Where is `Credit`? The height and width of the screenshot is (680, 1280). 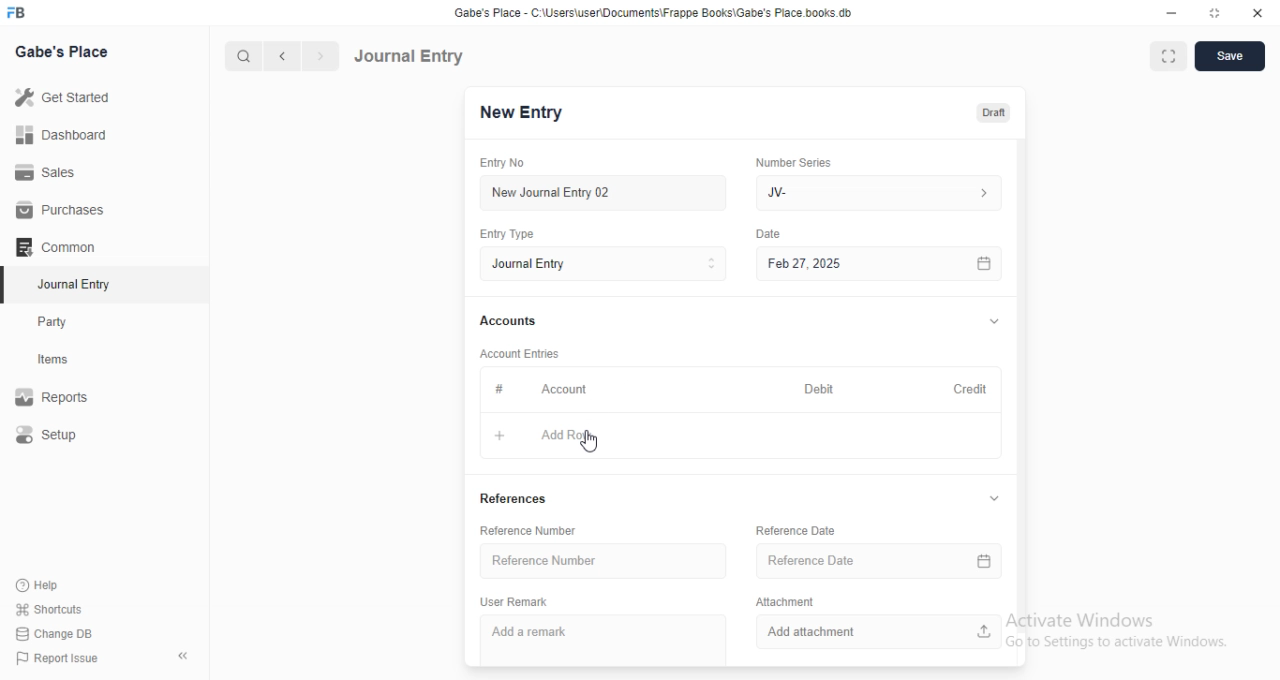
Credit is located at coordinates (971, 390).